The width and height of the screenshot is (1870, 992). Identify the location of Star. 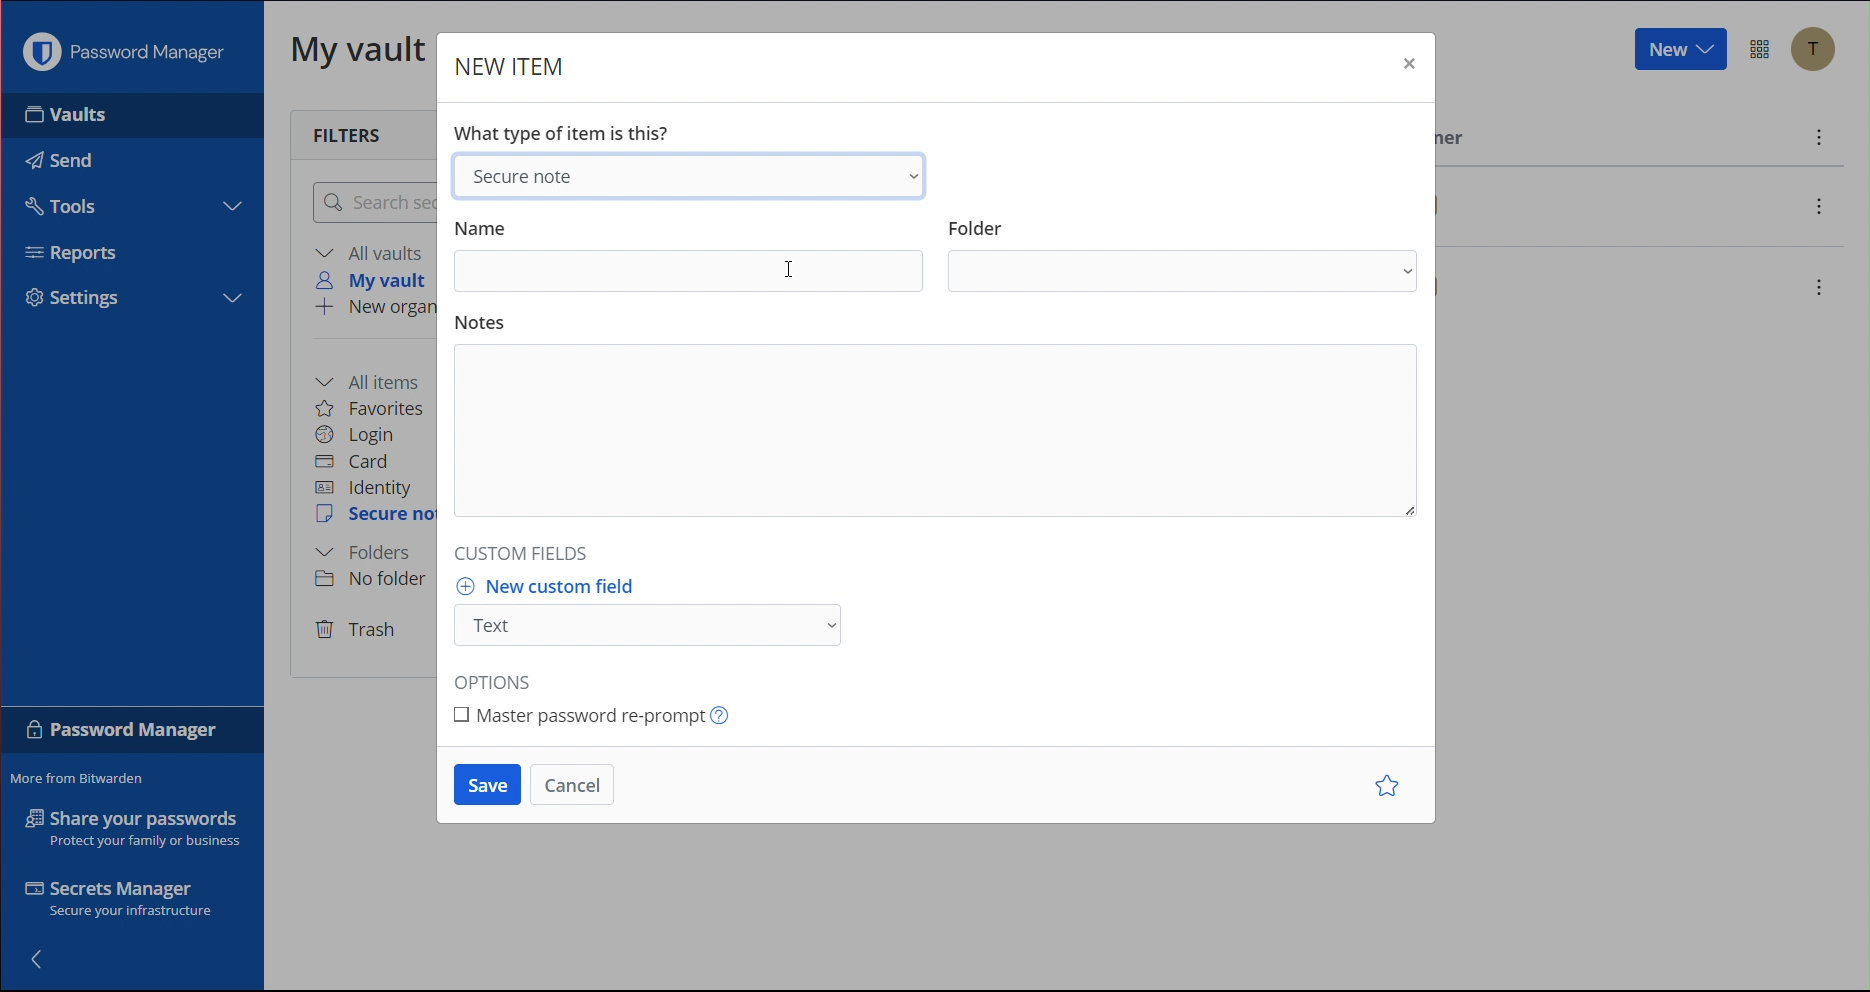
(1383, 785).